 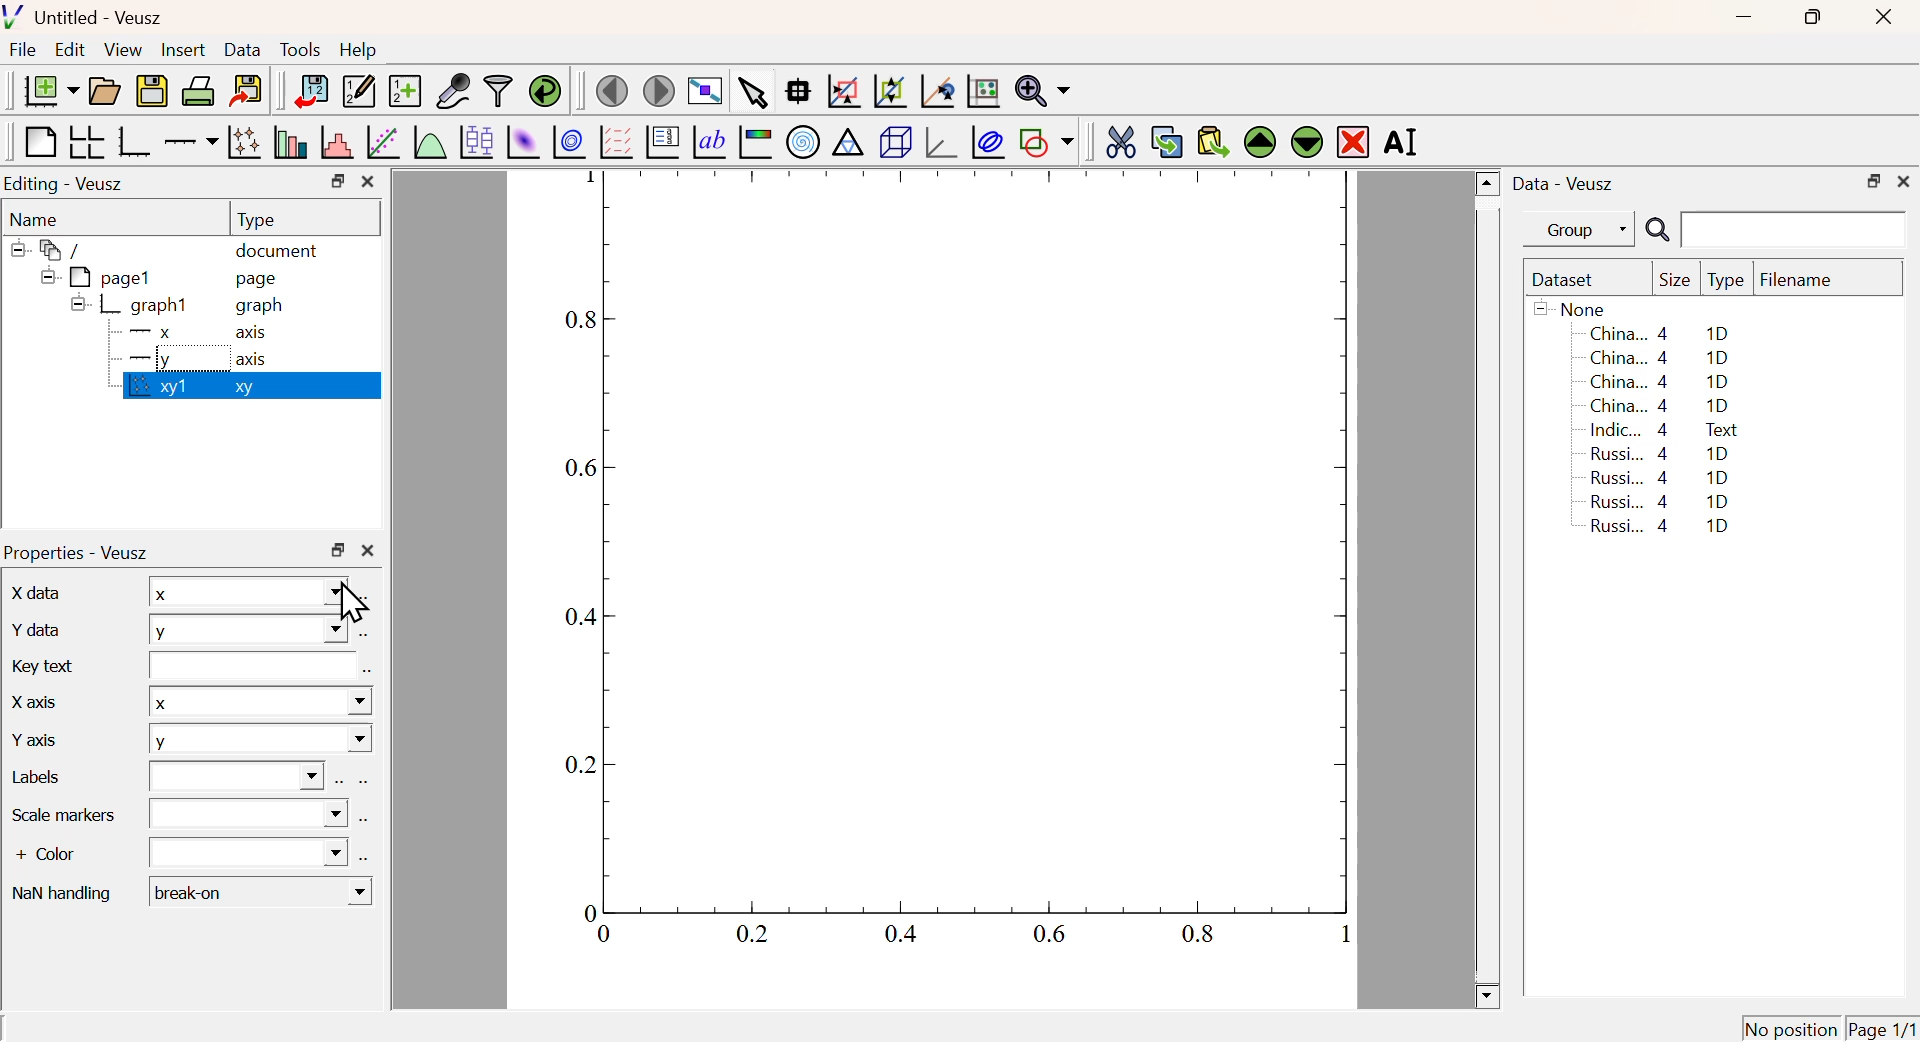 I want to click on Type, so click(x=256, y=220).